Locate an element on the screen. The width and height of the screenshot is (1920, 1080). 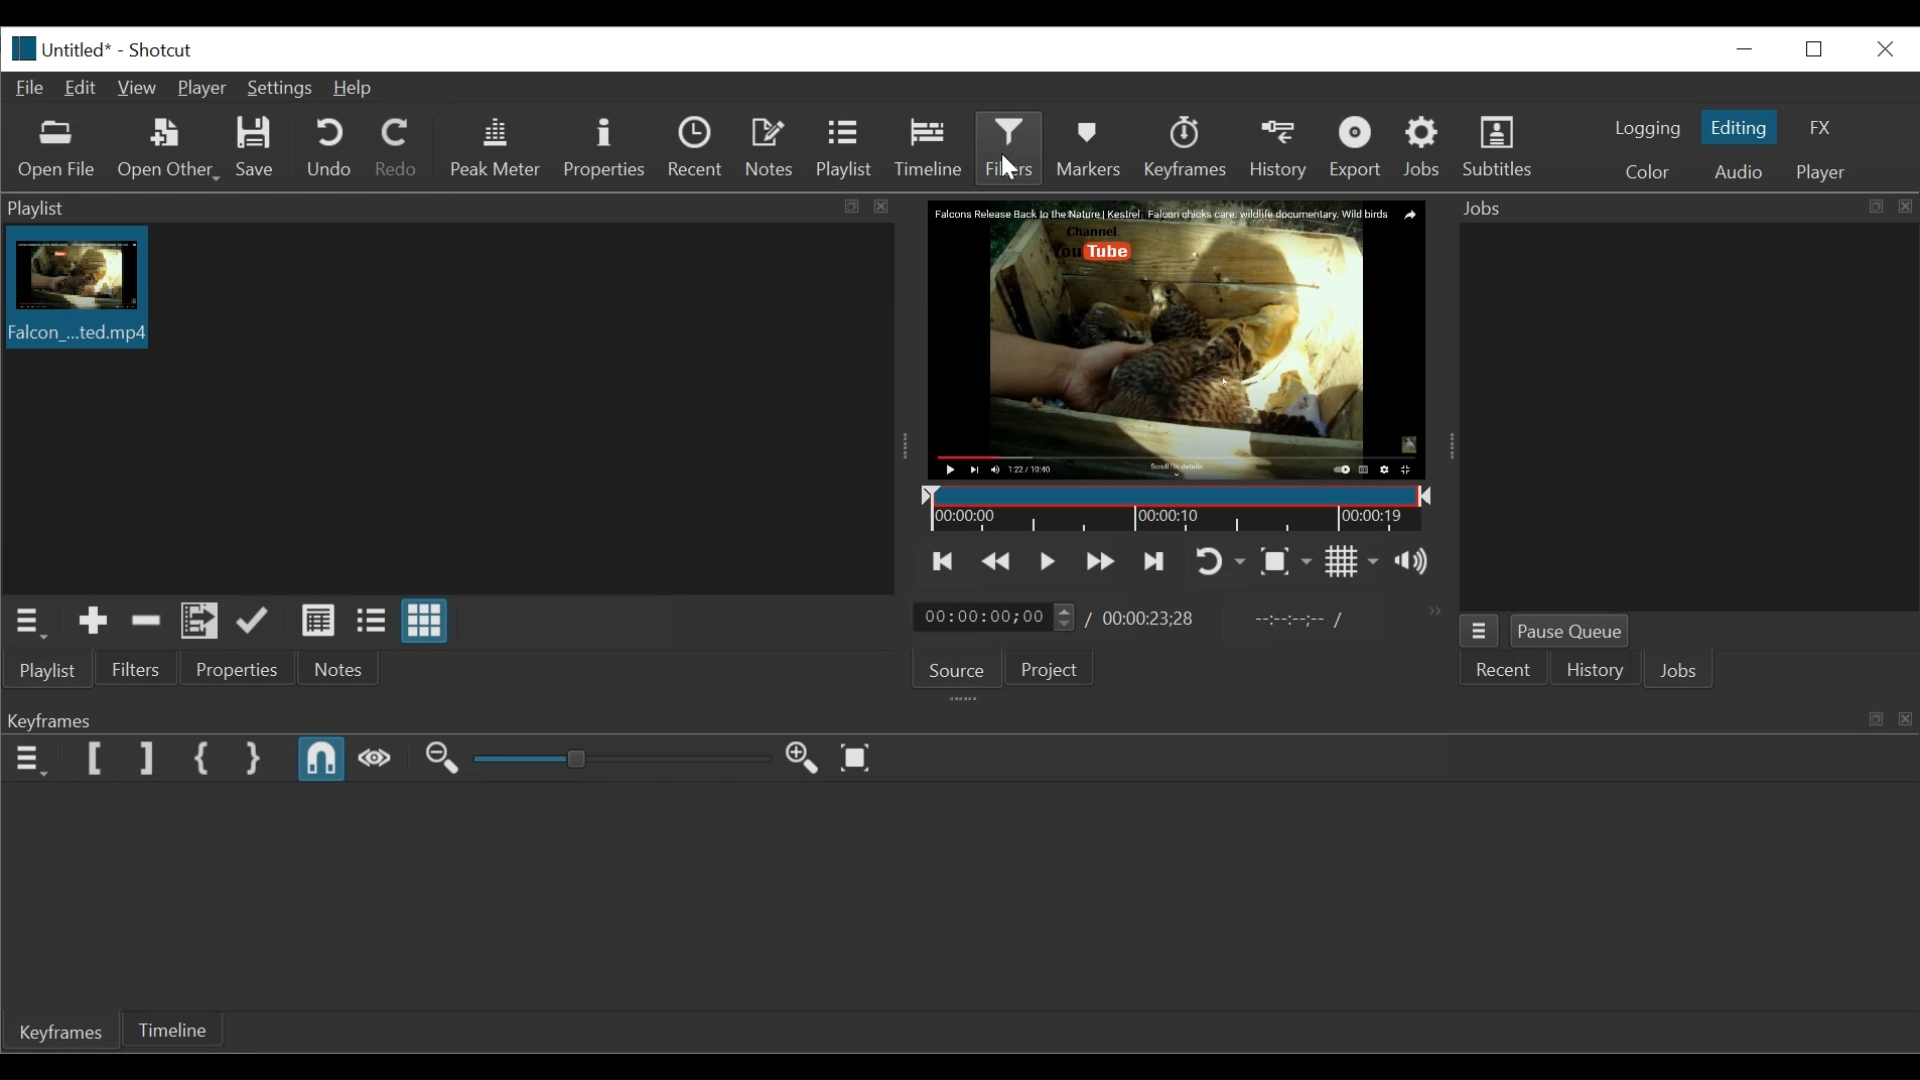
Settings is located at coordinates (283, 88).